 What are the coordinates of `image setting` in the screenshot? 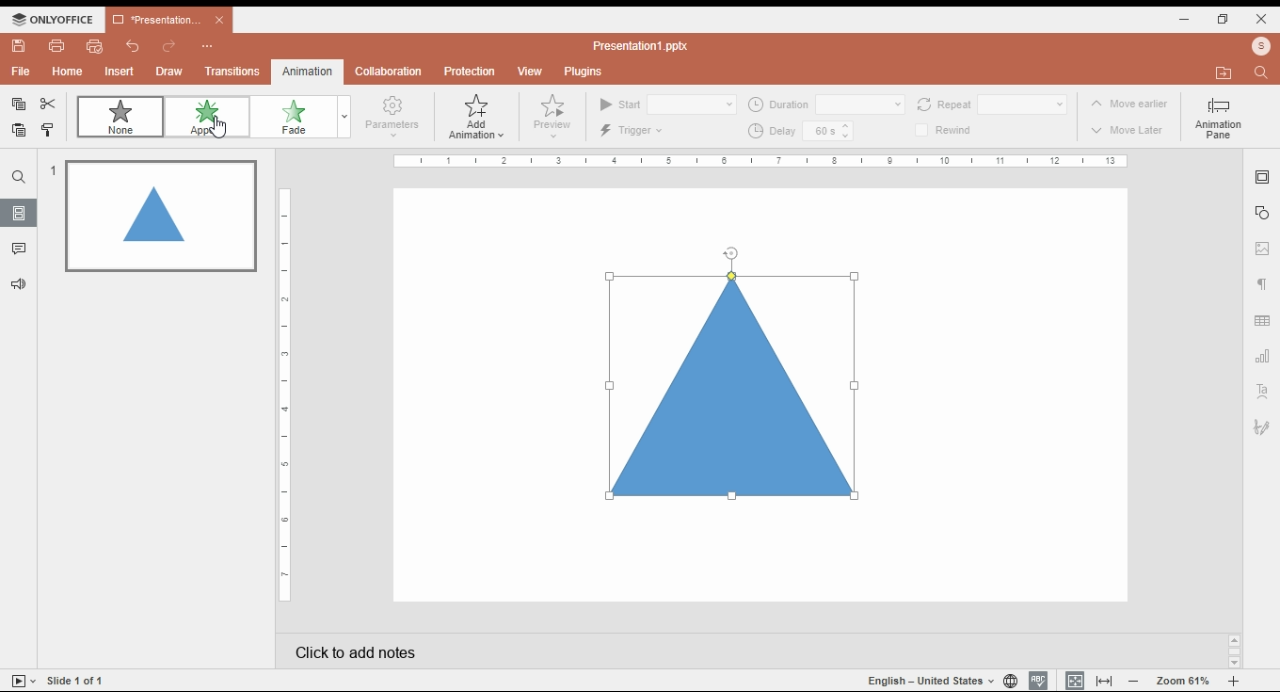 It's located at (1263, 249).